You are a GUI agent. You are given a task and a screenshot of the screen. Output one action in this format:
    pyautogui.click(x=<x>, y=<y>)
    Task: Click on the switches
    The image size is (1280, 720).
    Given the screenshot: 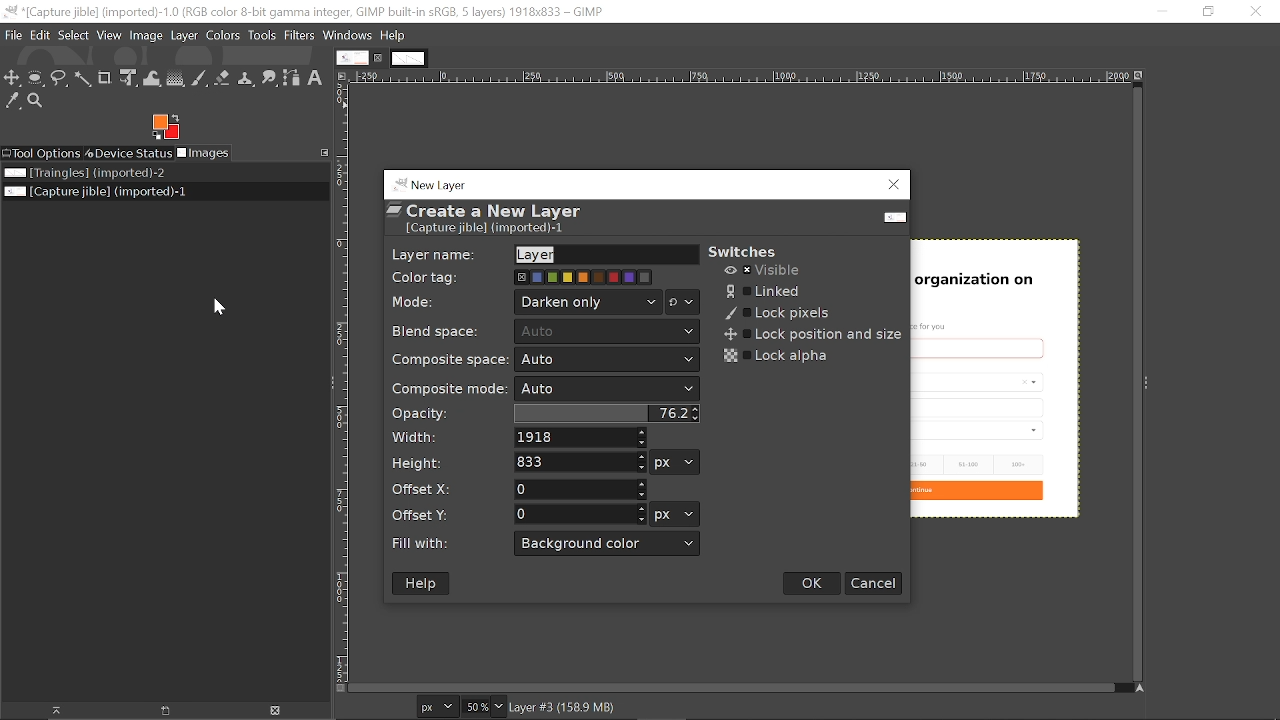 What is the action you would take?
    pyautogui.click(x=762, y=245)
    